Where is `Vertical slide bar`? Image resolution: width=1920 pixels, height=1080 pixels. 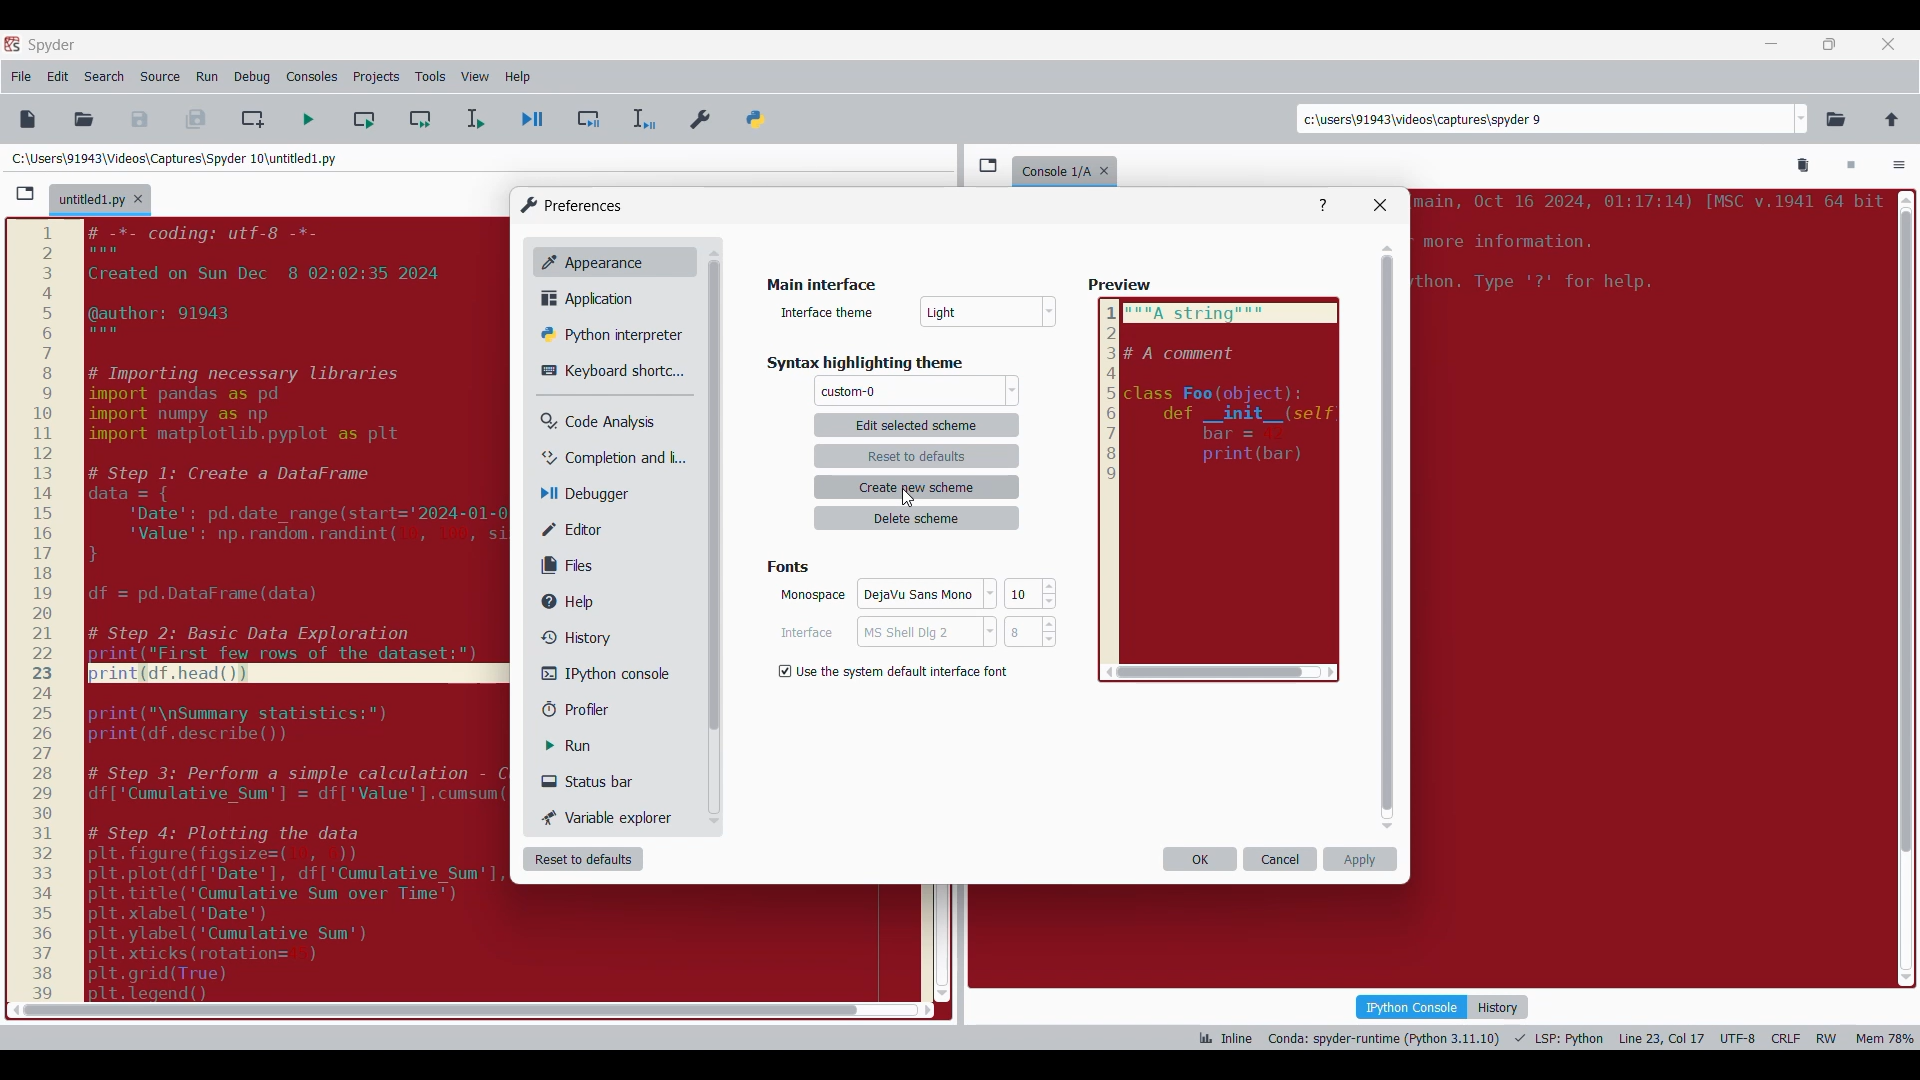
Vertical slide bar is located at coordinates (1388, 537).